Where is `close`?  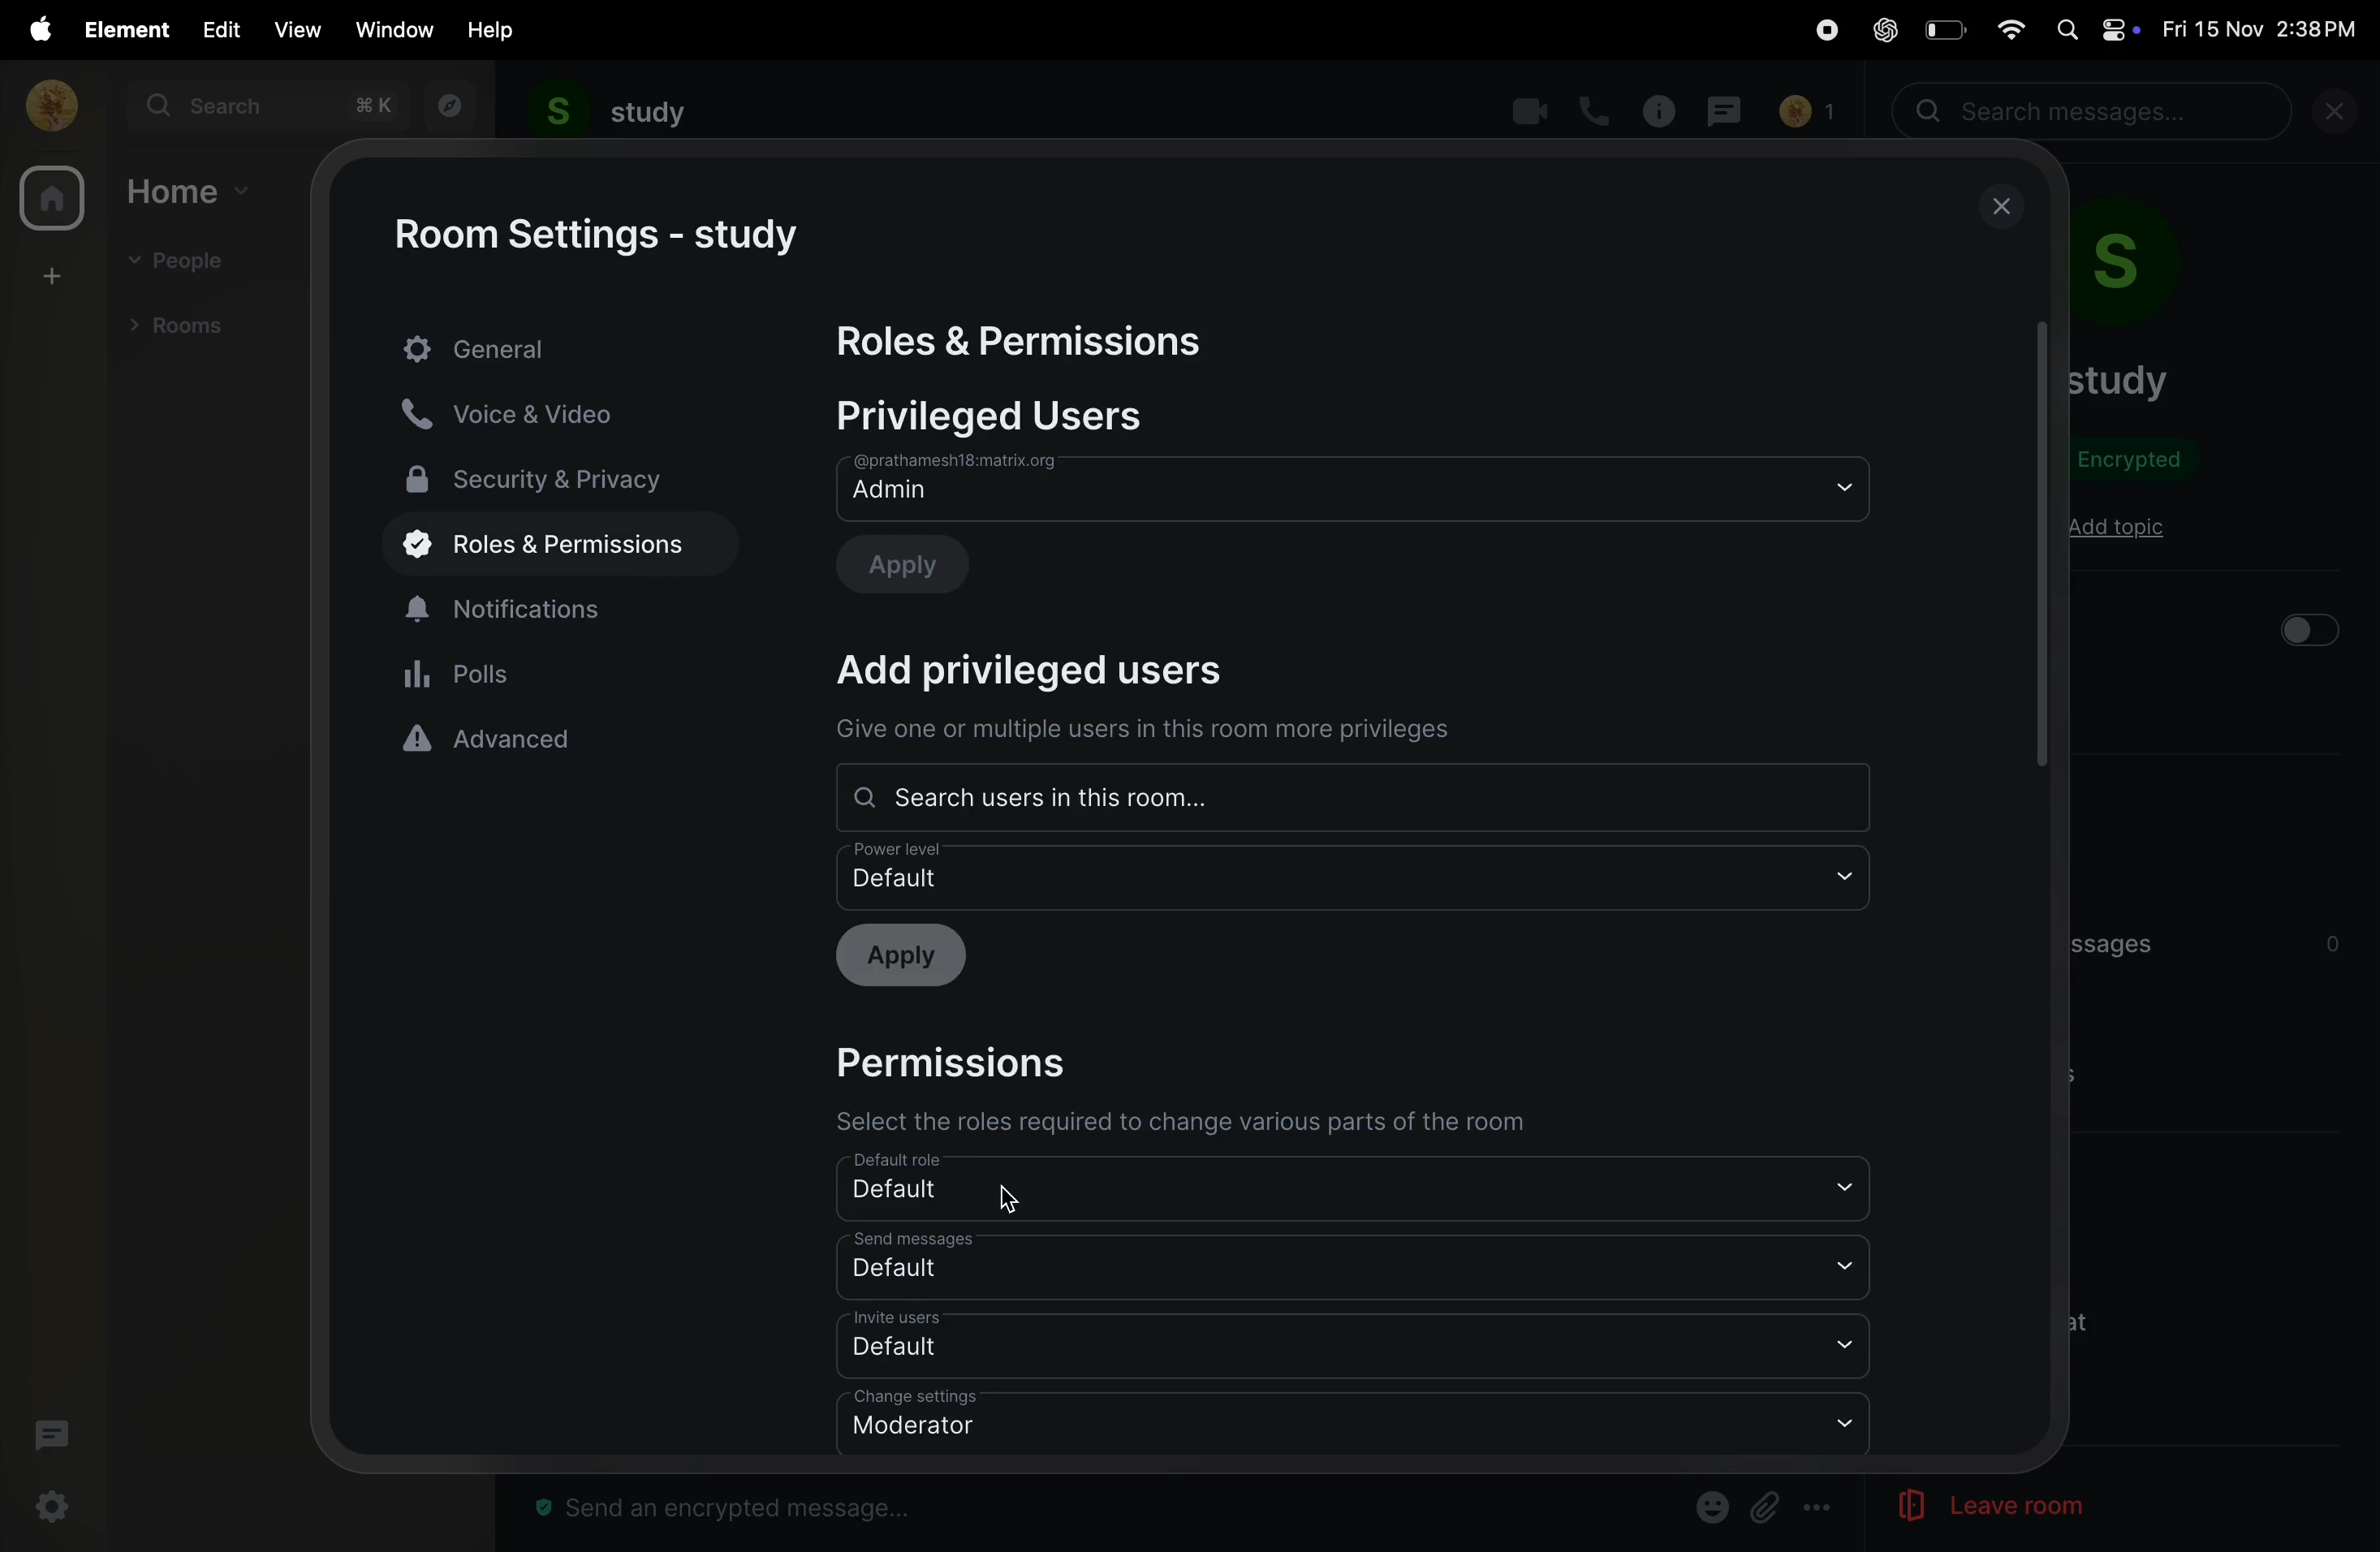
close is located at coordinates (2343, 116).